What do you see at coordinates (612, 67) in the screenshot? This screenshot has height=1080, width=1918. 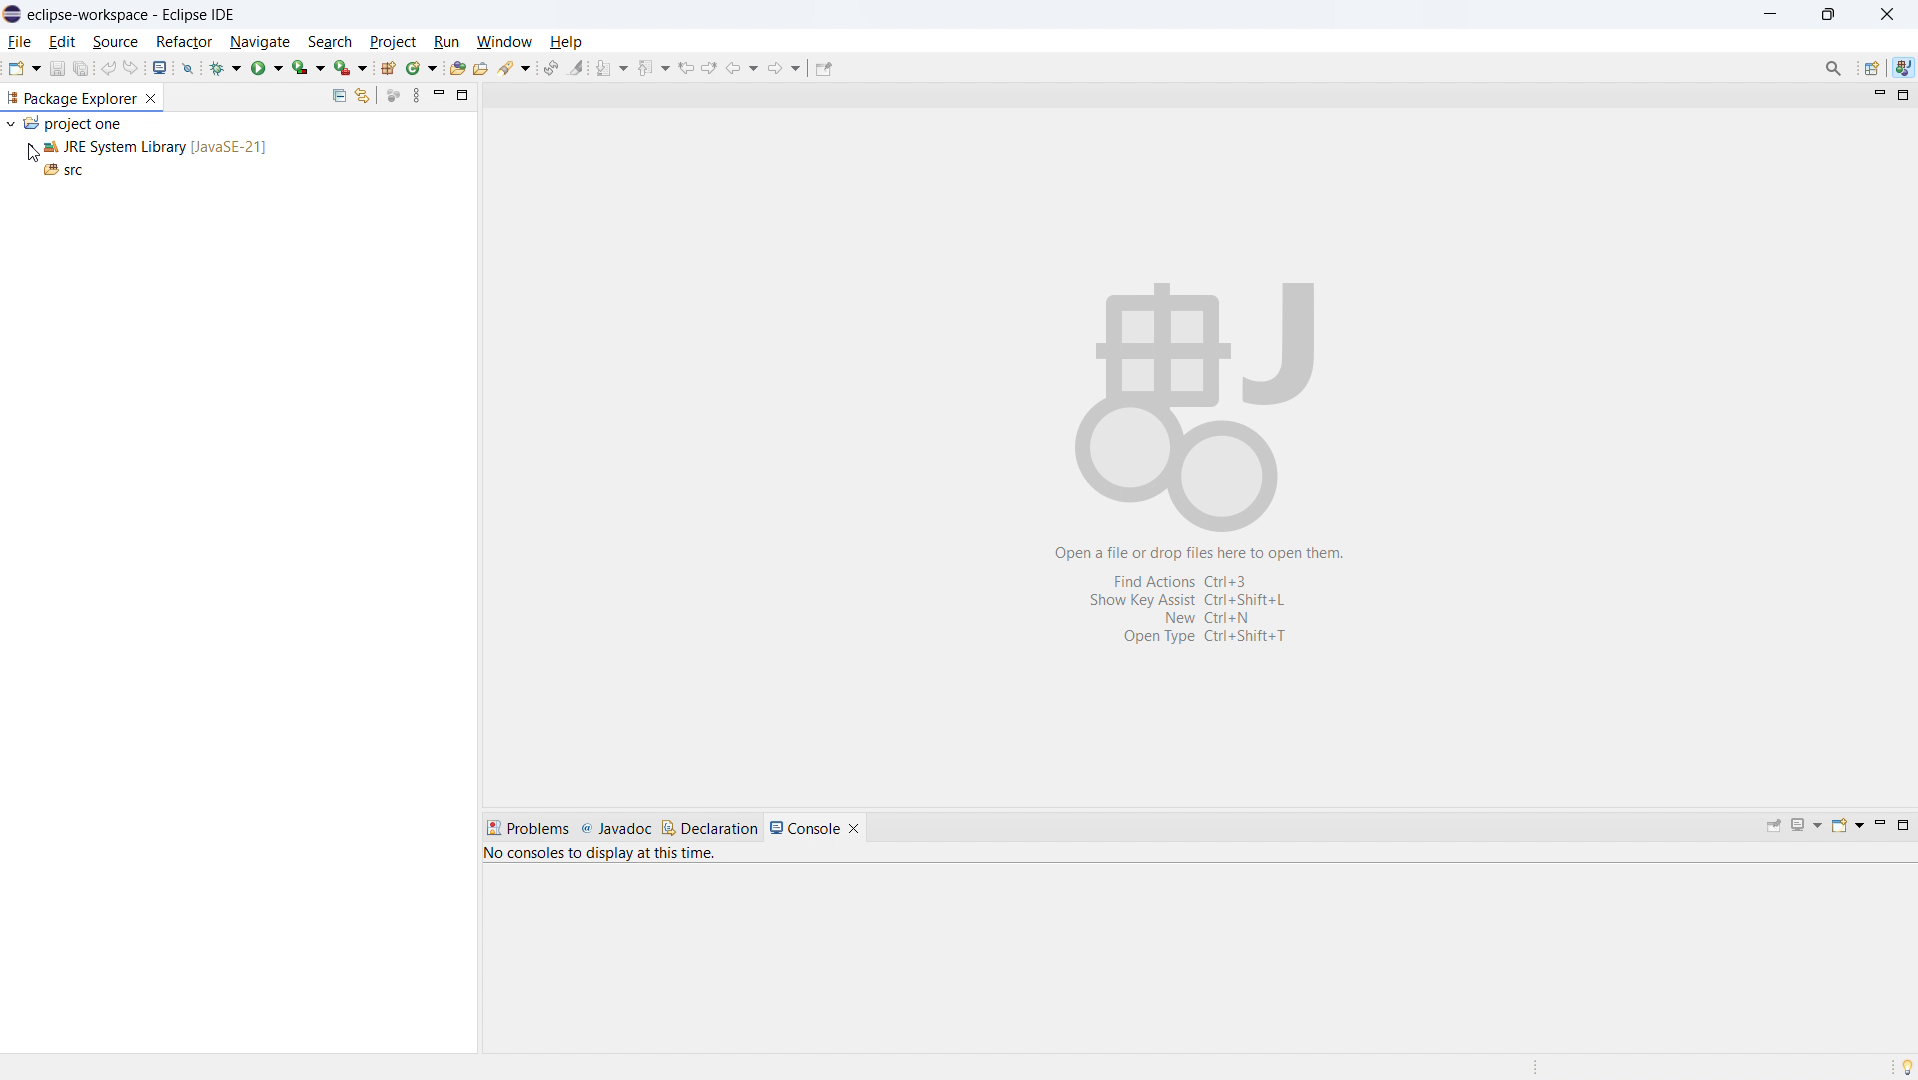 I see `next annotation` at bounding box center [612, 67].